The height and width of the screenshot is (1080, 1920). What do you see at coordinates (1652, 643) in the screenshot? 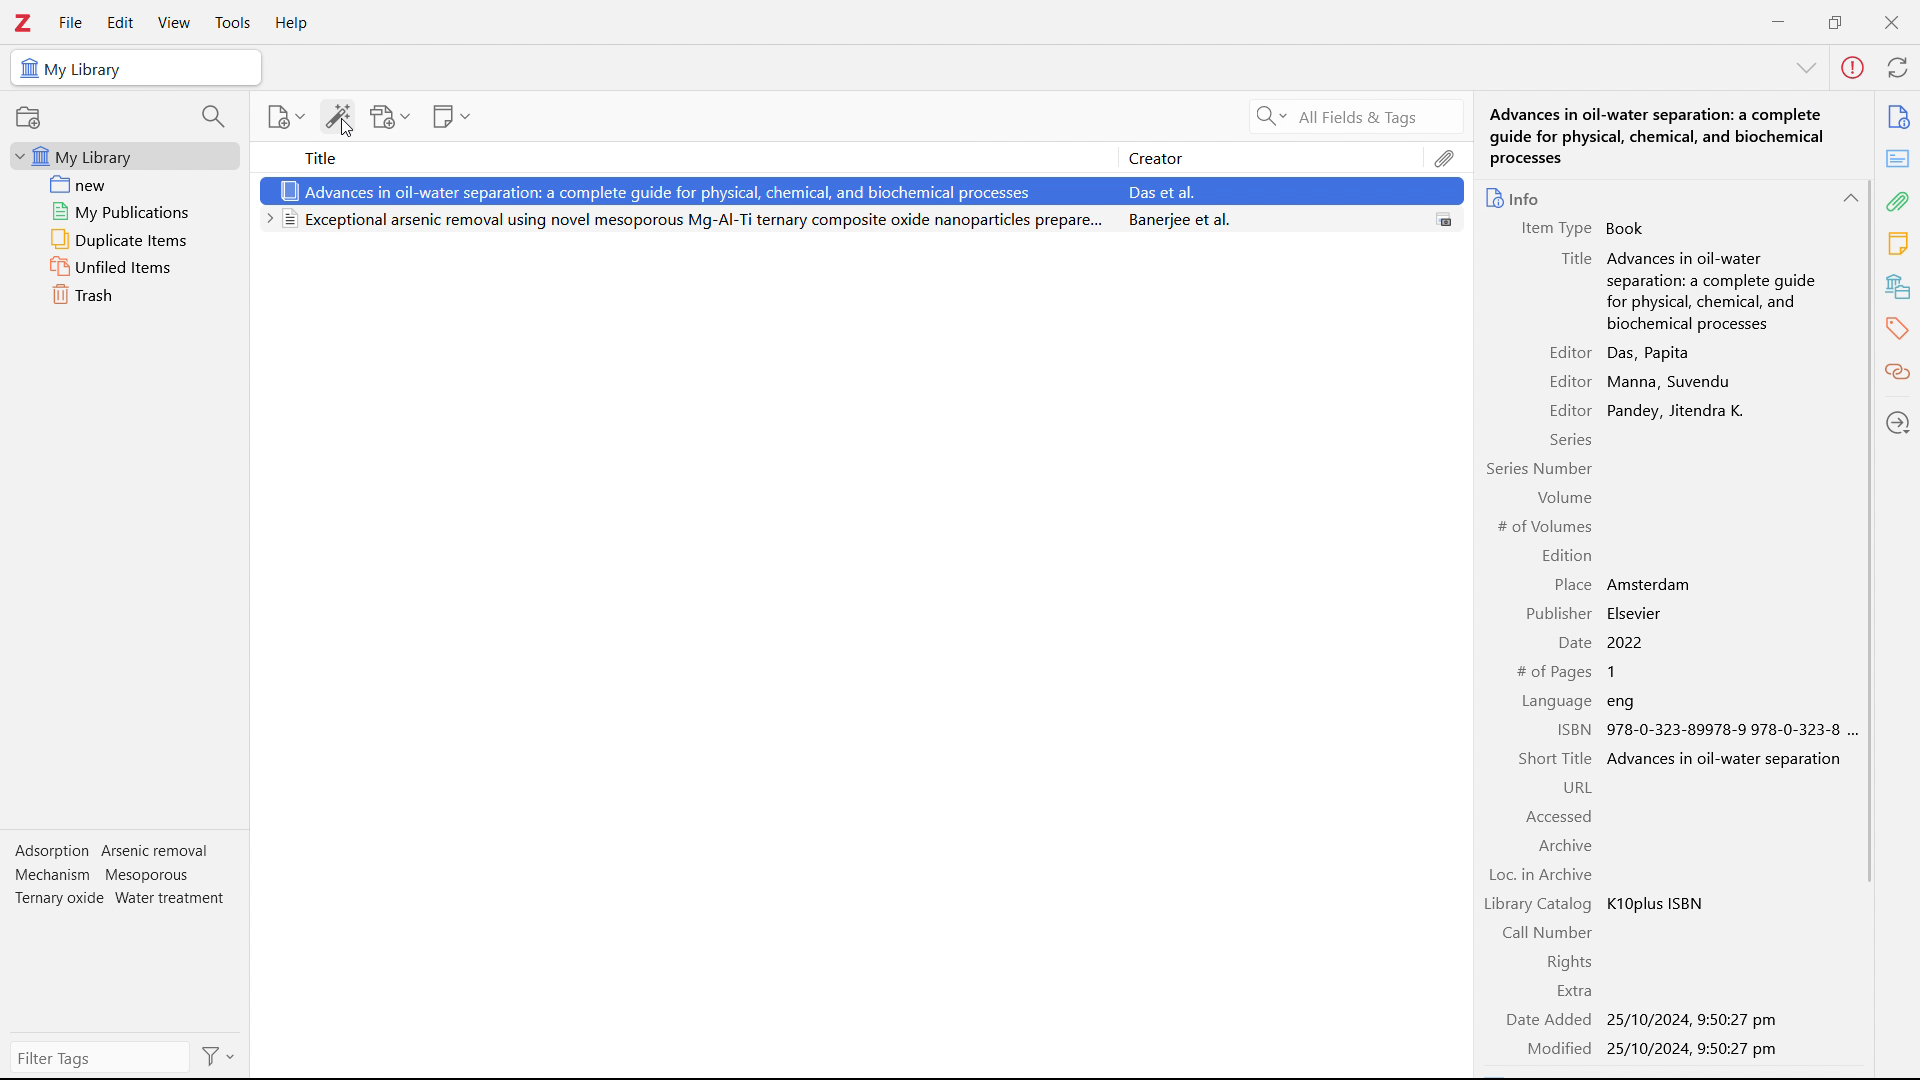
I see `2022` at bounding box center [1652, 643].